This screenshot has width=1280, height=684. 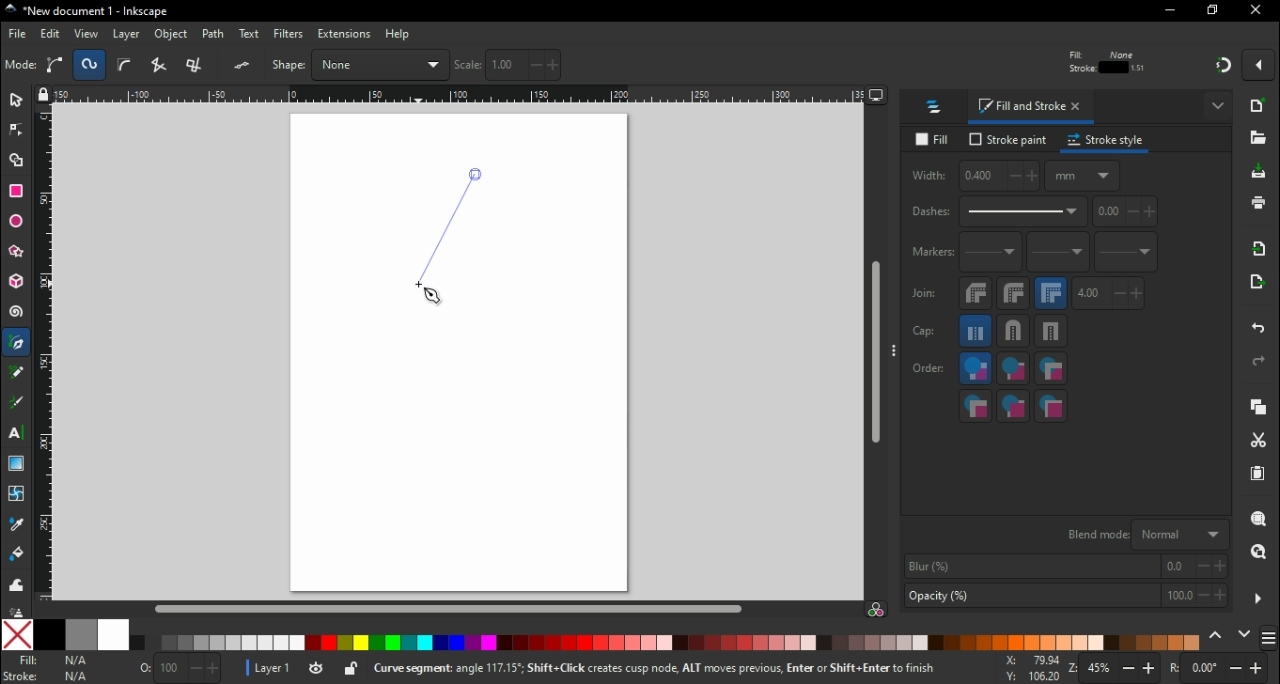 I want to click on color palettes, so click(x=1270, y=636).